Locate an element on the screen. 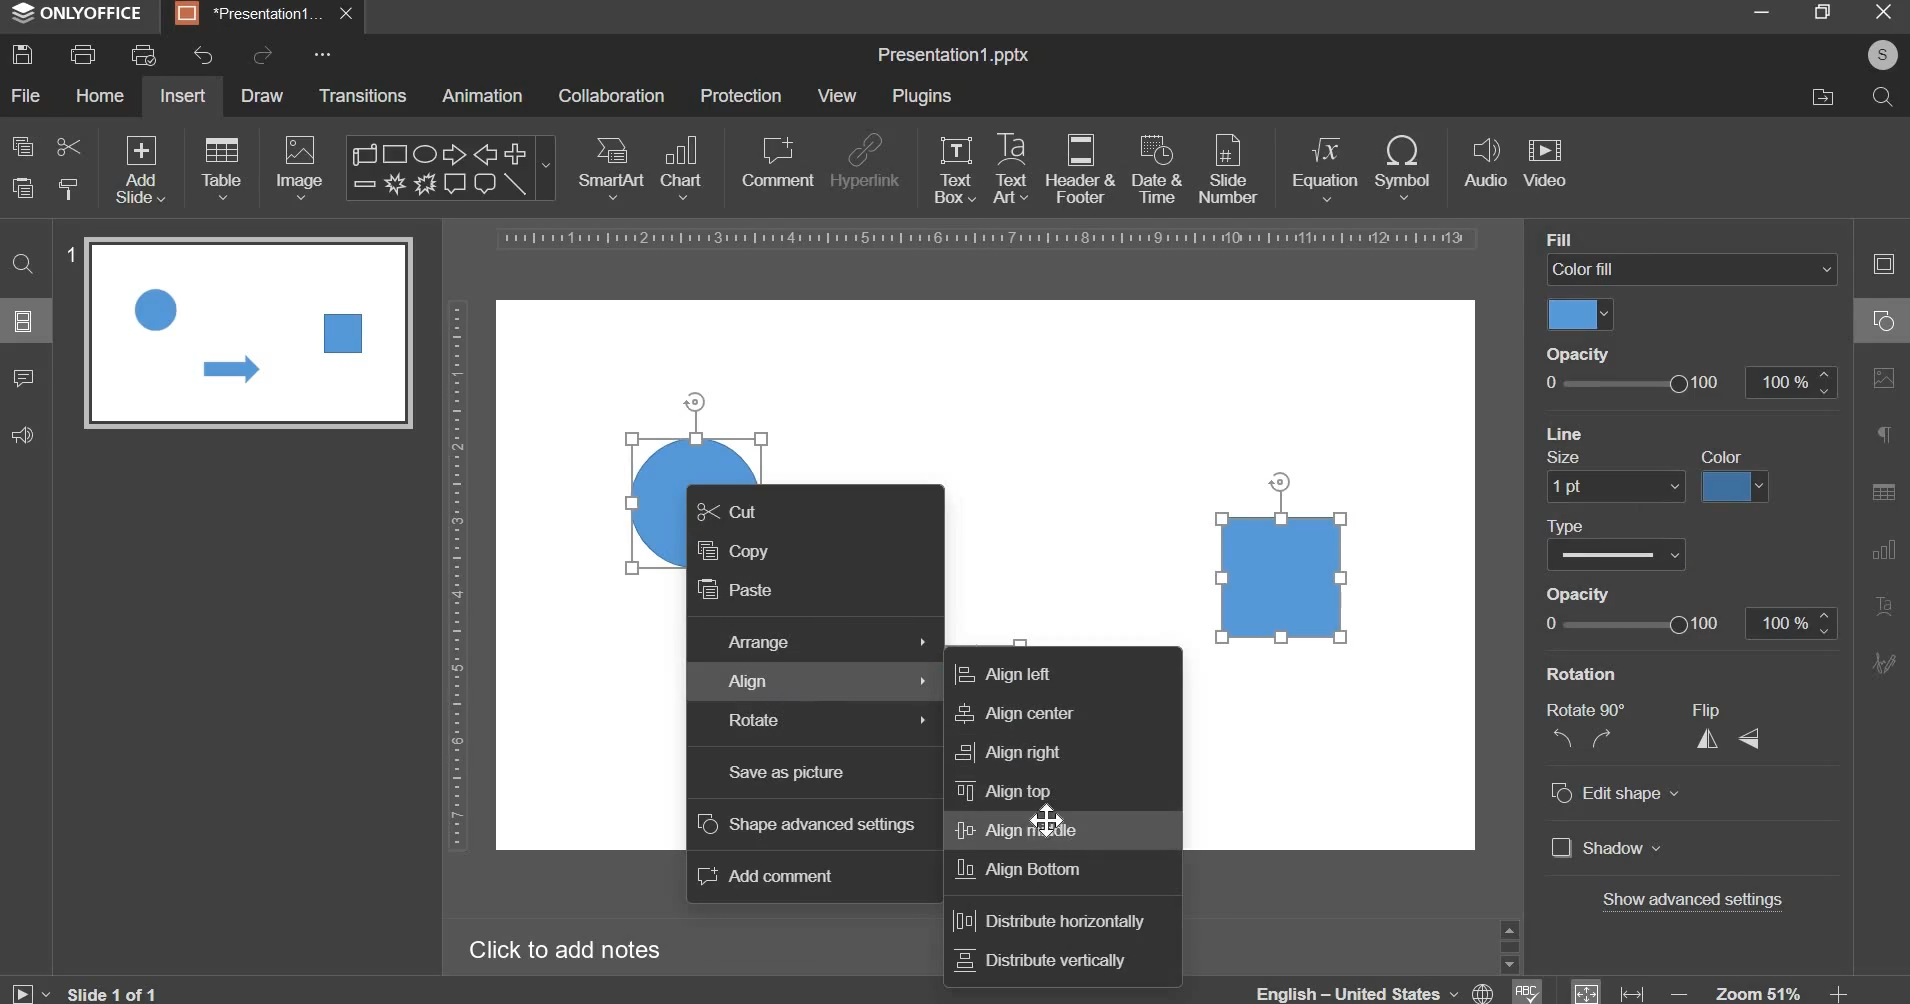 Image resolution: width=1910 pixels, height=1004 pixels. transitions is located at coordinates (364, 95).